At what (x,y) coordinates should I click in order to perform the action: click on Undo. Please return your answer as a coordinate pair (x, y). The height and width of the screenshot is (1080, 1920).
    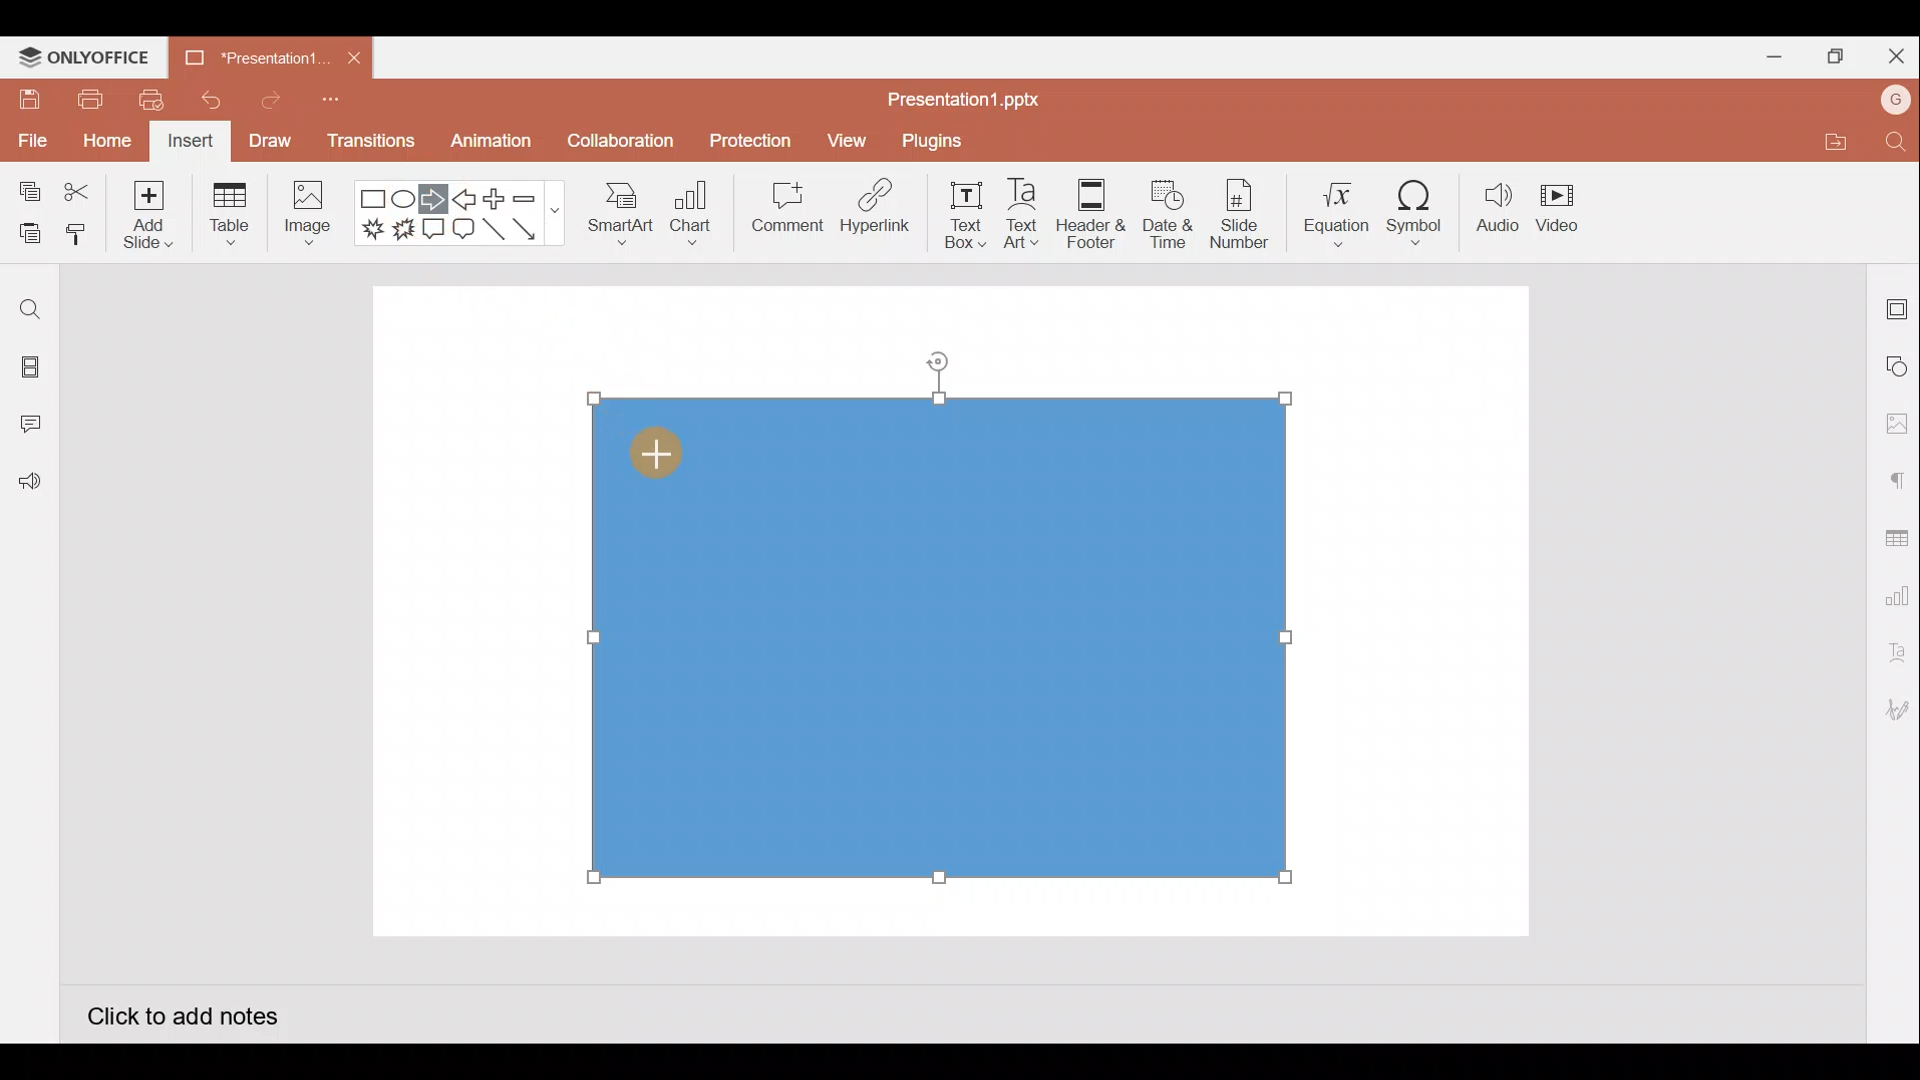
    Looking at the image, I should click on (203, 100).